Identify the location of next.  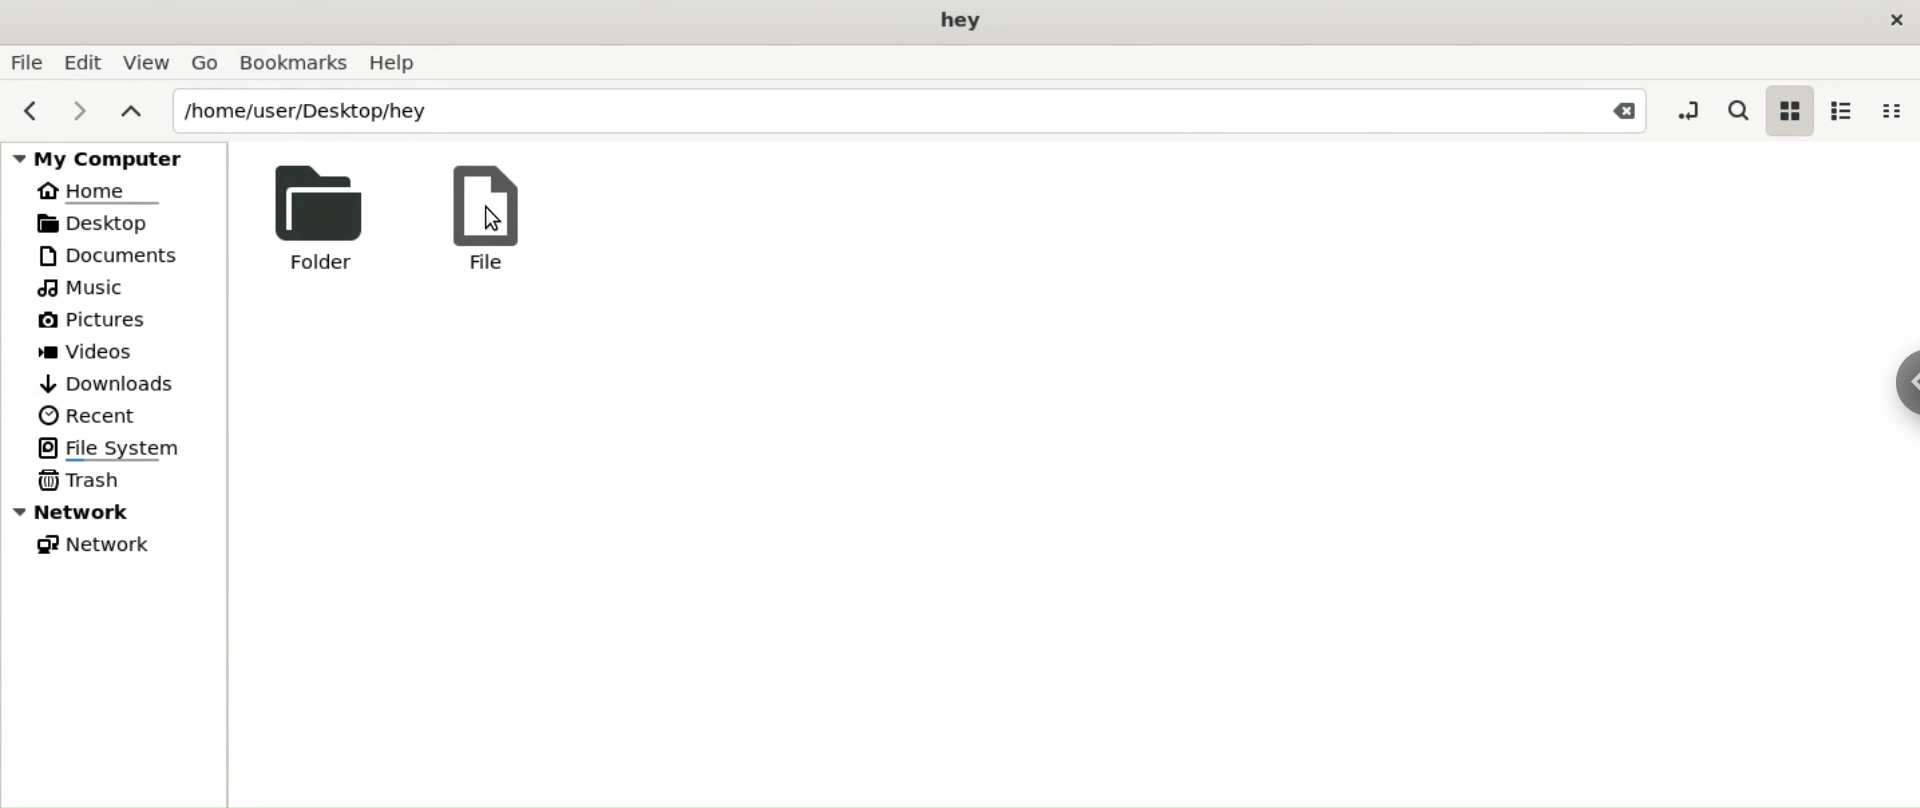
(78, 115).